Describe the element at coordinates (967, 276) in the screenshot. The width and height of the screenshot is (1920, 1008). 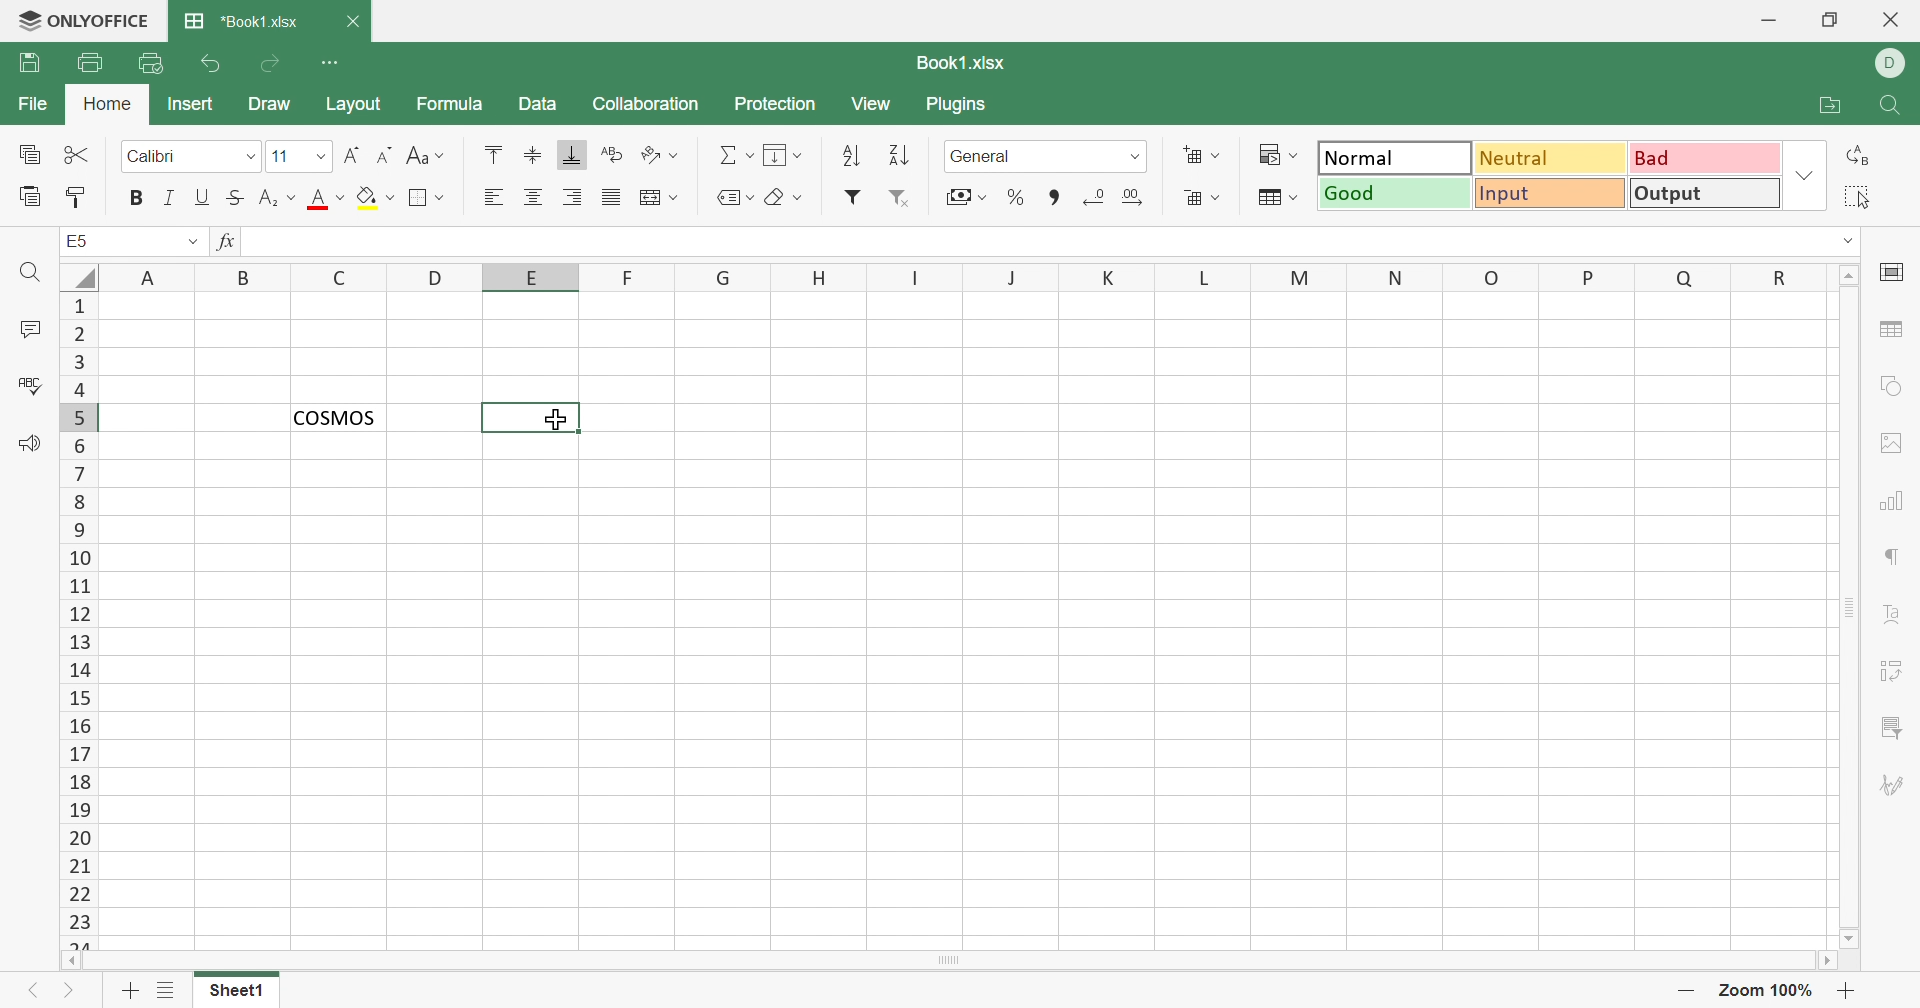
I see `Column Names` at that location.